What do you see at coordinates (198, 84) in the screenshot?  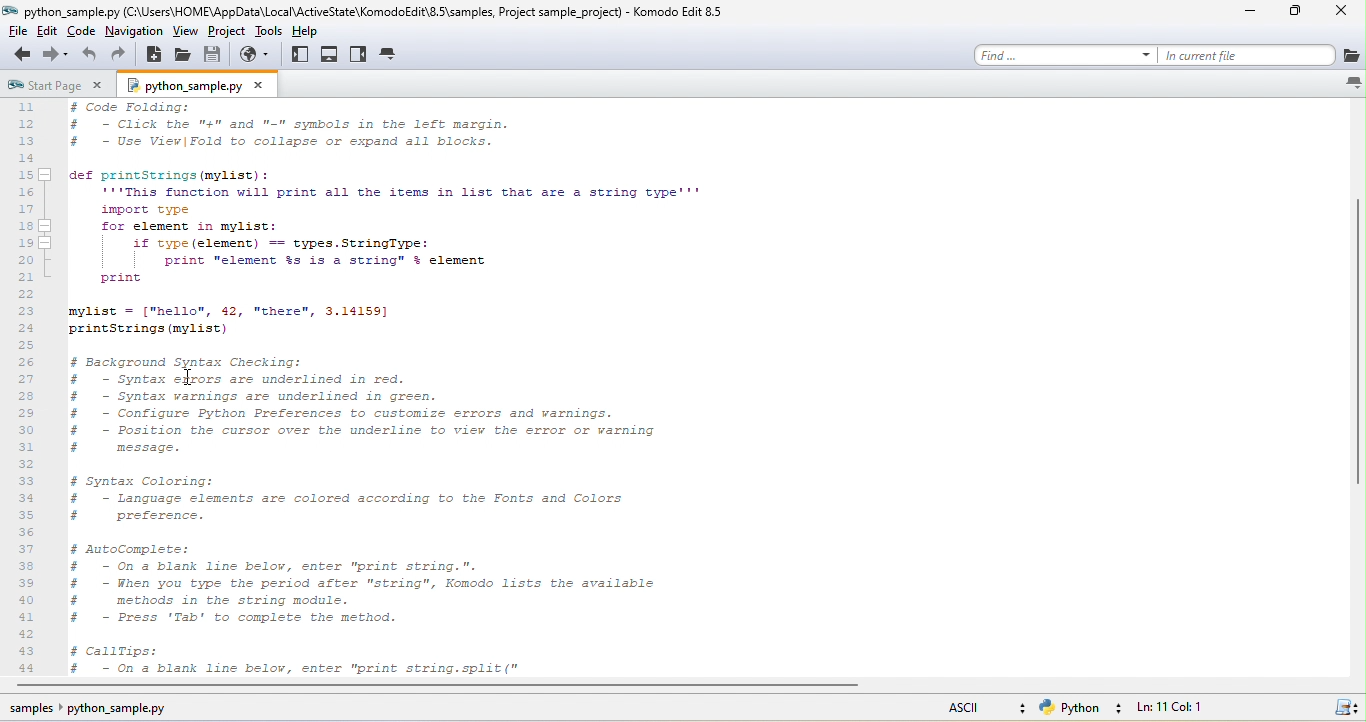 I see `python sample` at bounding box center [198, 84].